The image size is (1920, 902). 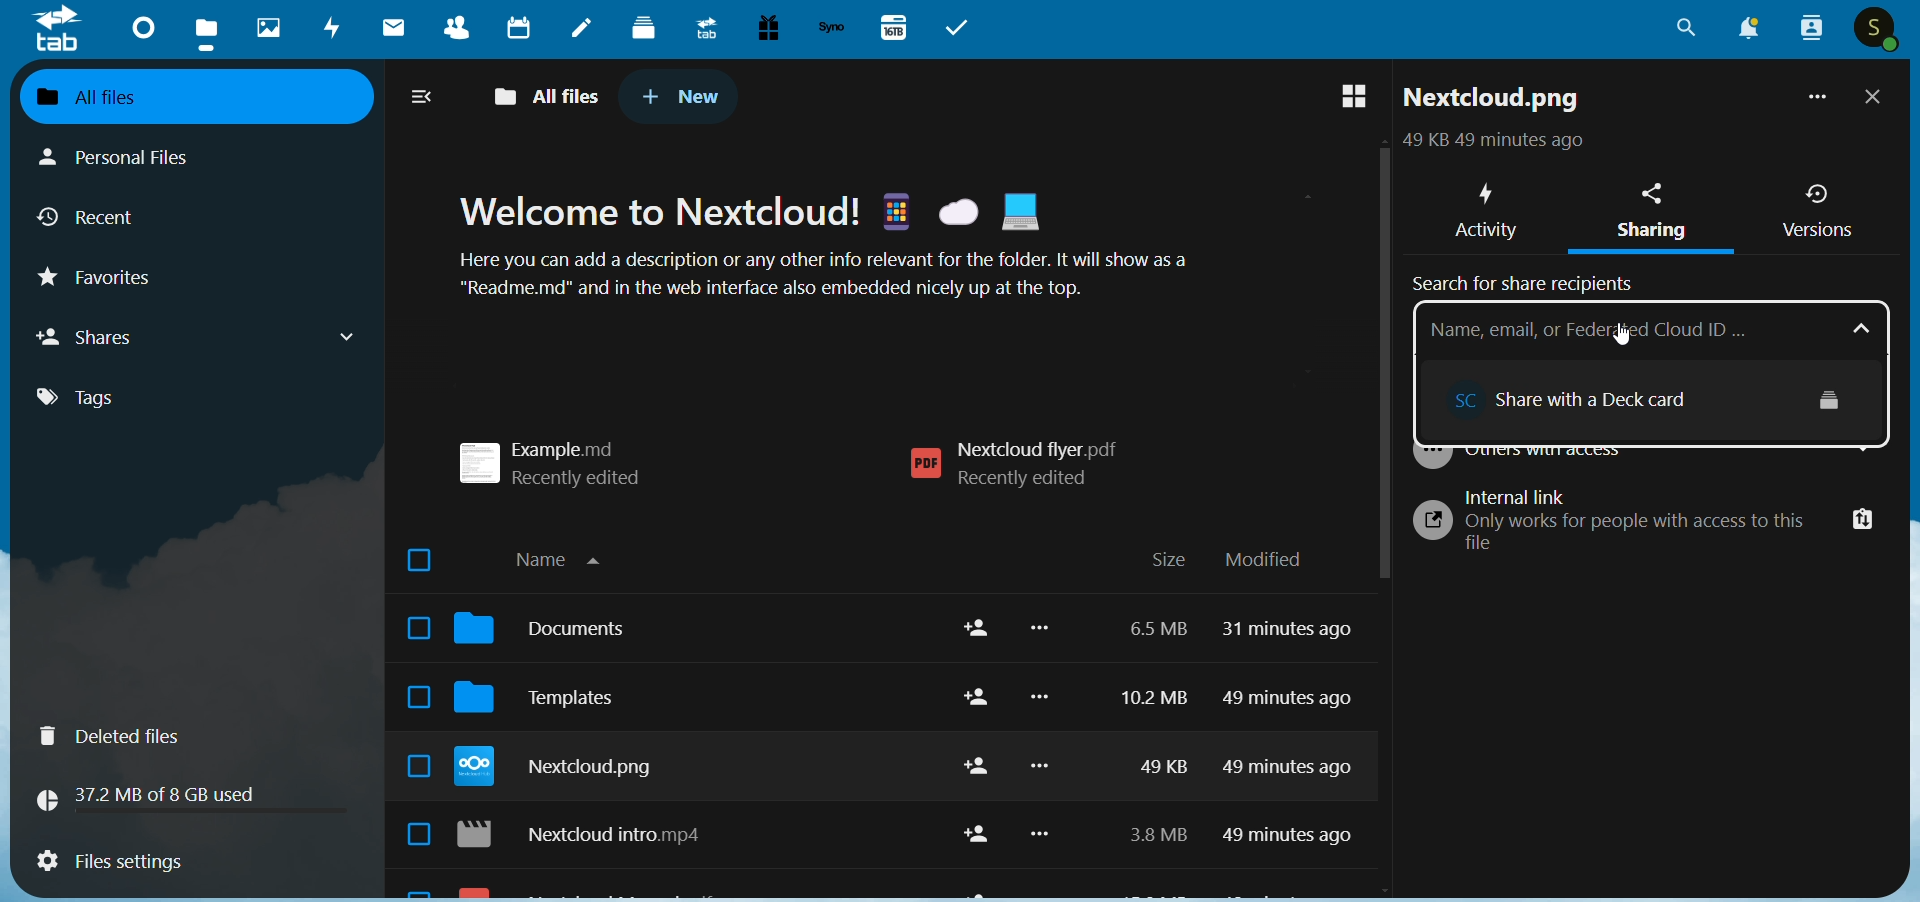 I want to click on dock, so click(x=644, y=27).